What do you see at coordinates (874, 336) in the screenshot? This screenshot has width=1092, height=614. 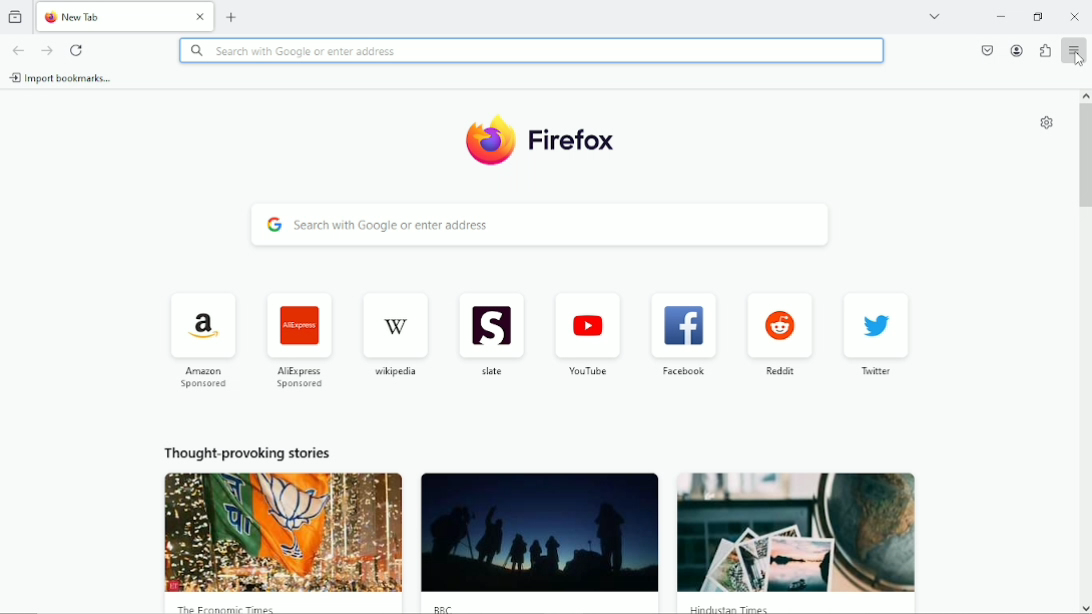 I see `Twitter` at bounding box center [874, 336].